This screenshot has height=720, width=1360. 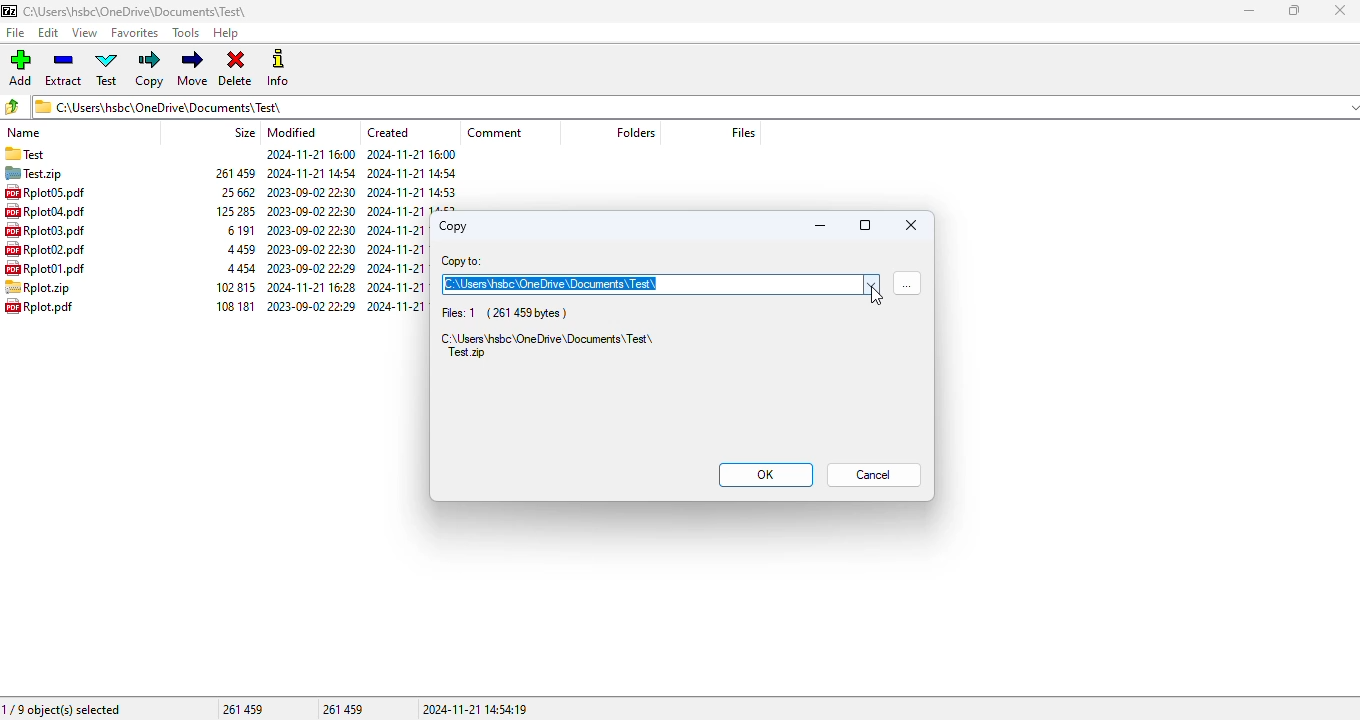 I want to click on modified date & time, so click(x=311, y=306).